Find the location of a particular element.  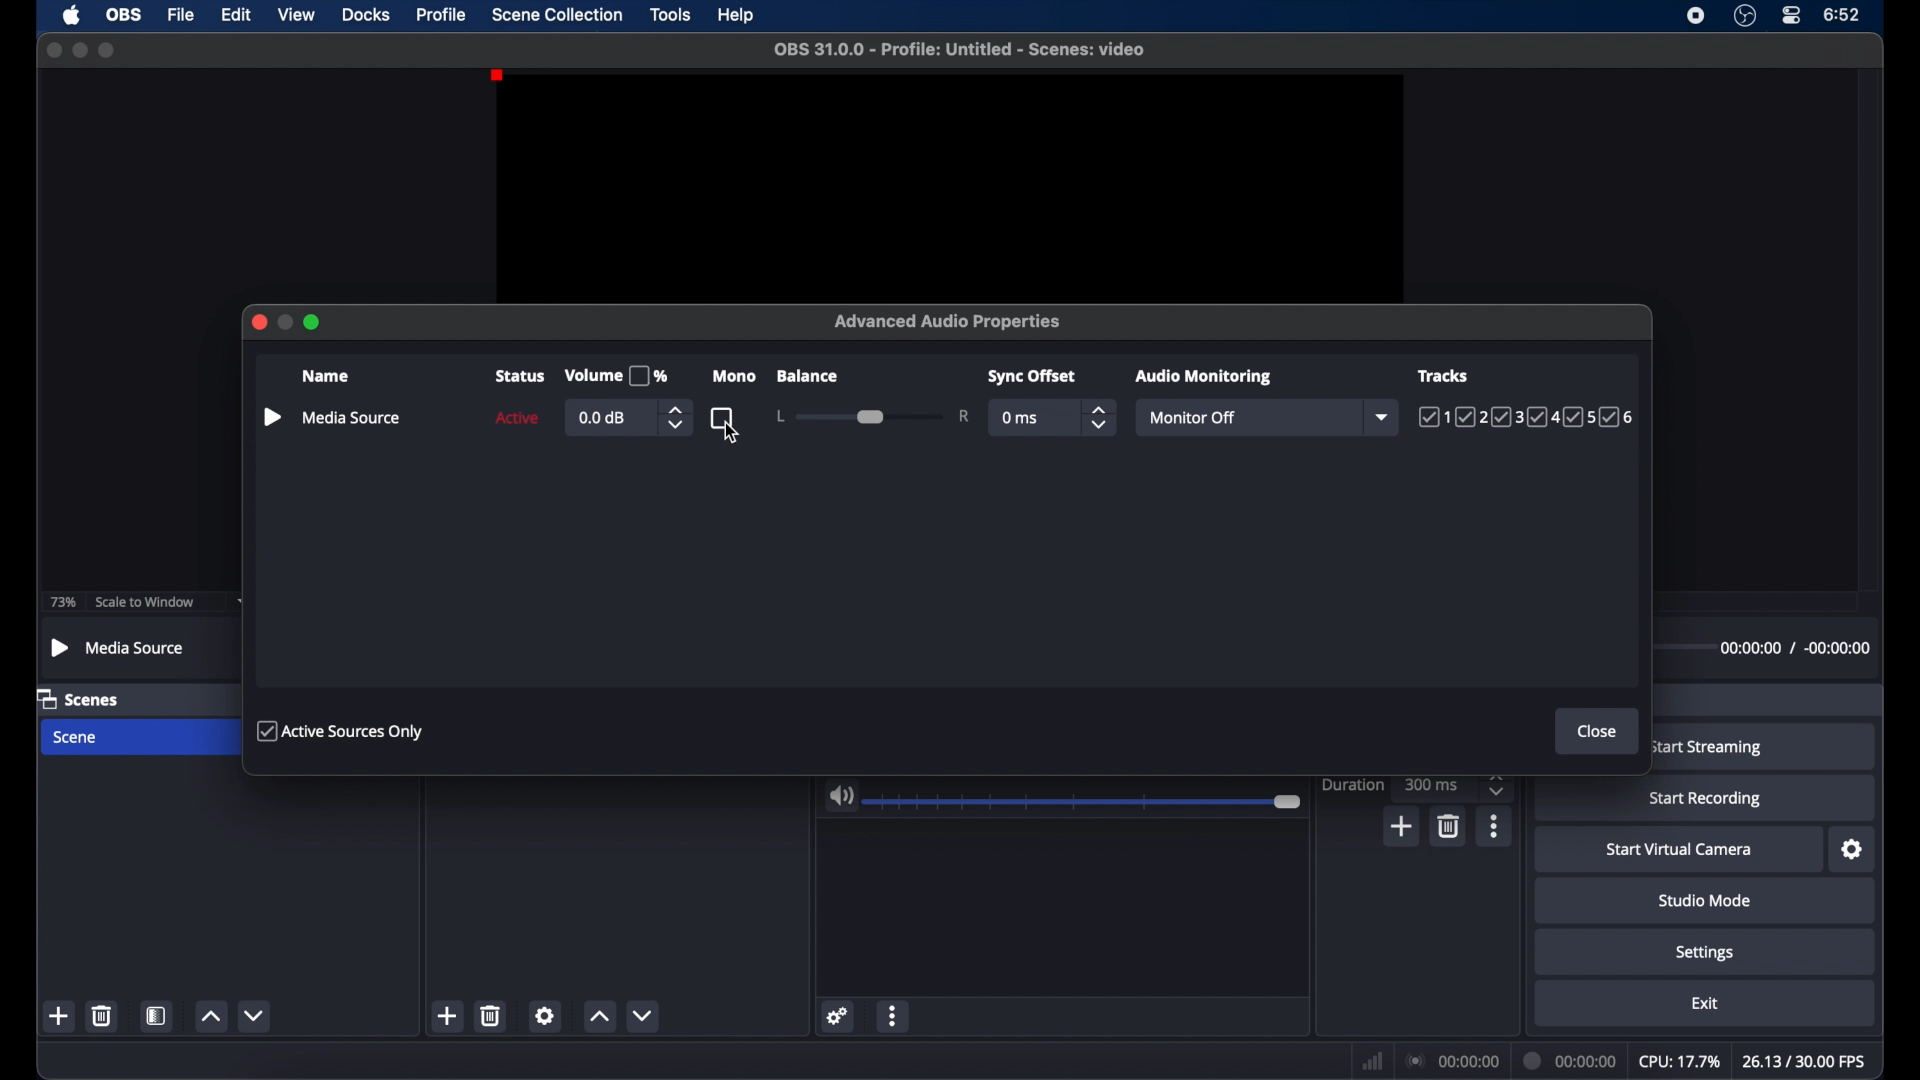

maximize is located at coordinates (107, 50).